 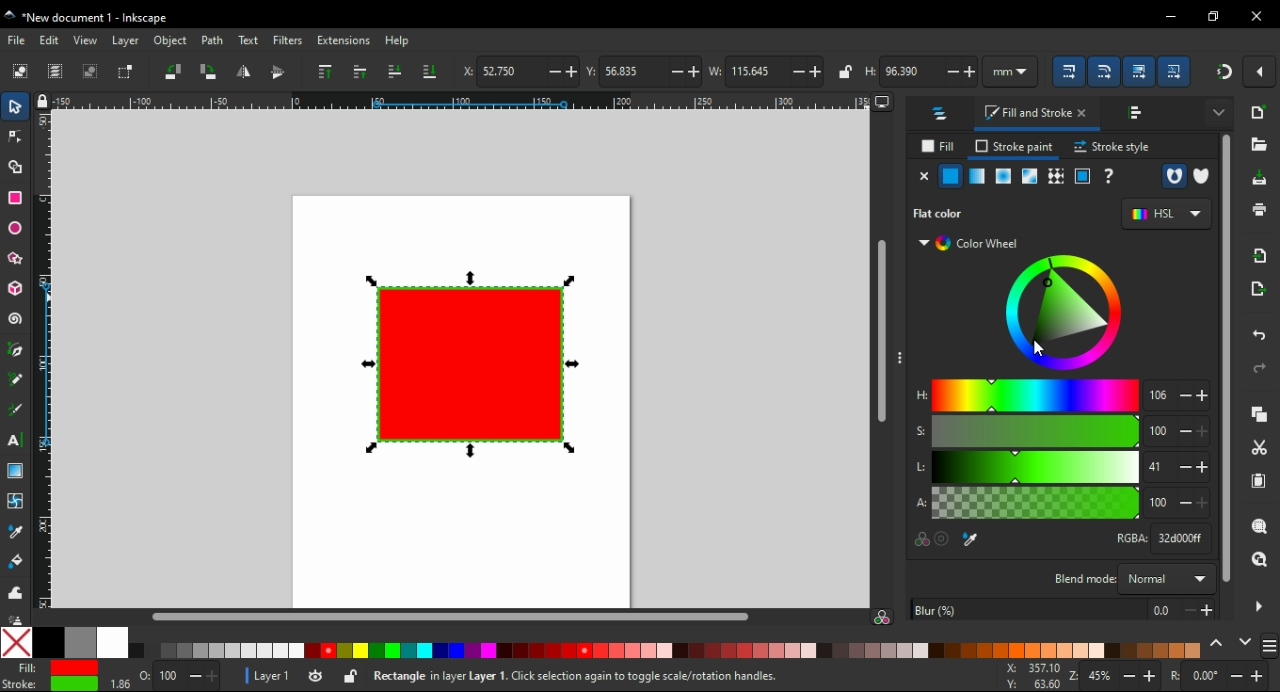 I want to click on 100, so click(x=170, y=676).